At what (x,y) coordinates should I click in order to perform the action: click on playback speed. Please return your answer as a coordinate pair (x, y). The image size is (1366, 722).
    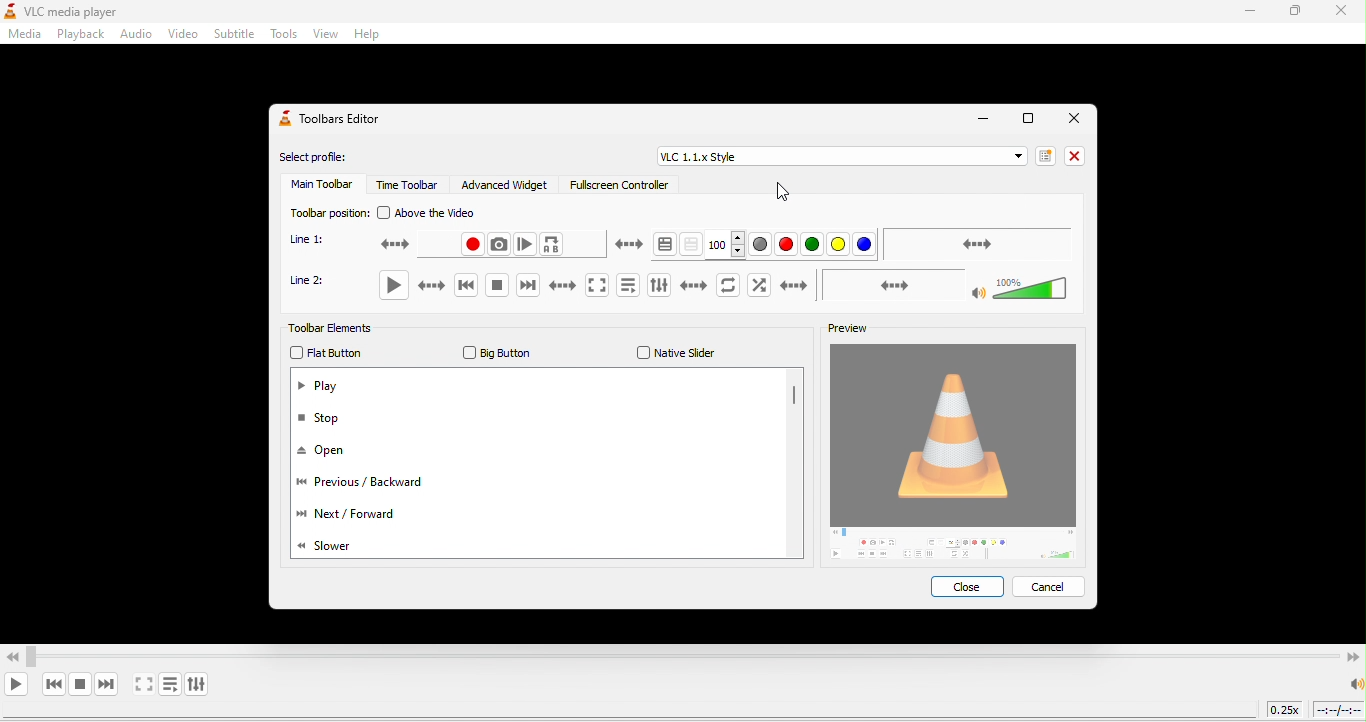
    Looking at the image, I should click on (1285, 712).